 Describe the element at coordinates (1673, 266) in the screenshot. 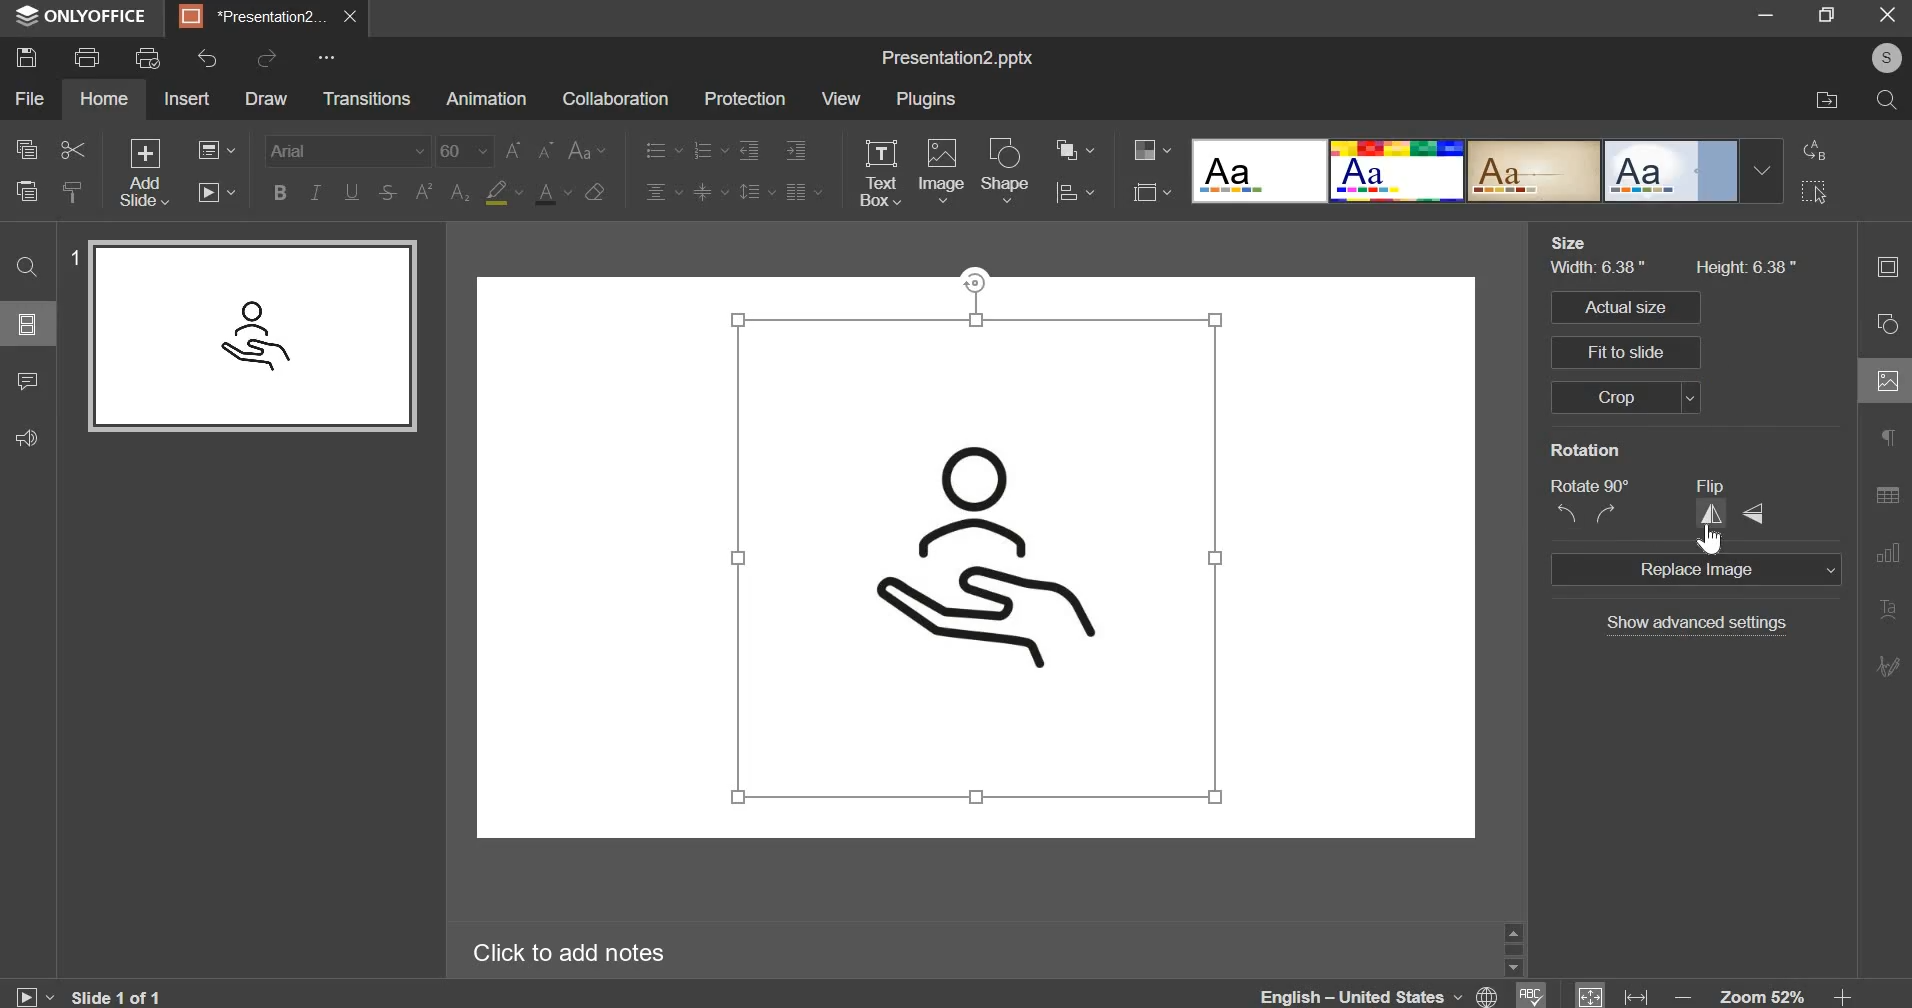

I see `size of image` at that location.